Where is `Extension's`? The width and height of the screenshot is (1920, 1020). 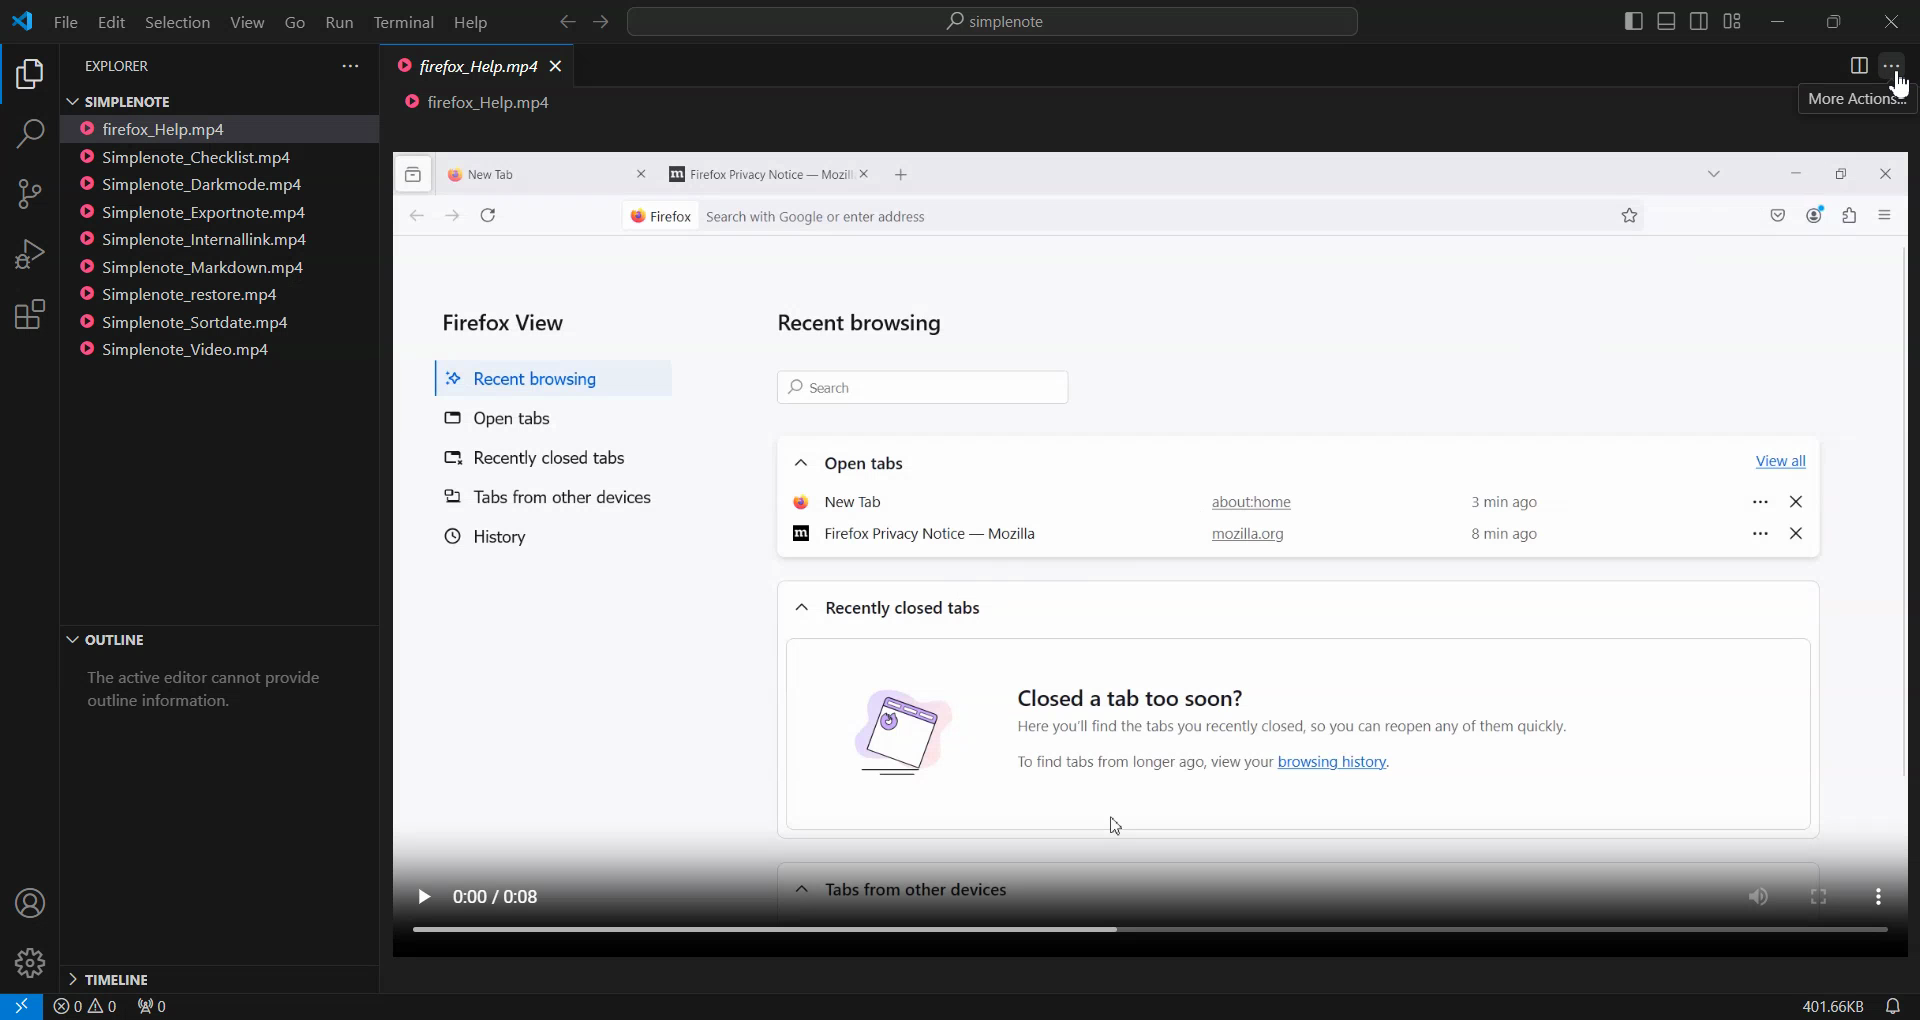
Extension's is located at coordinates (30, 316).